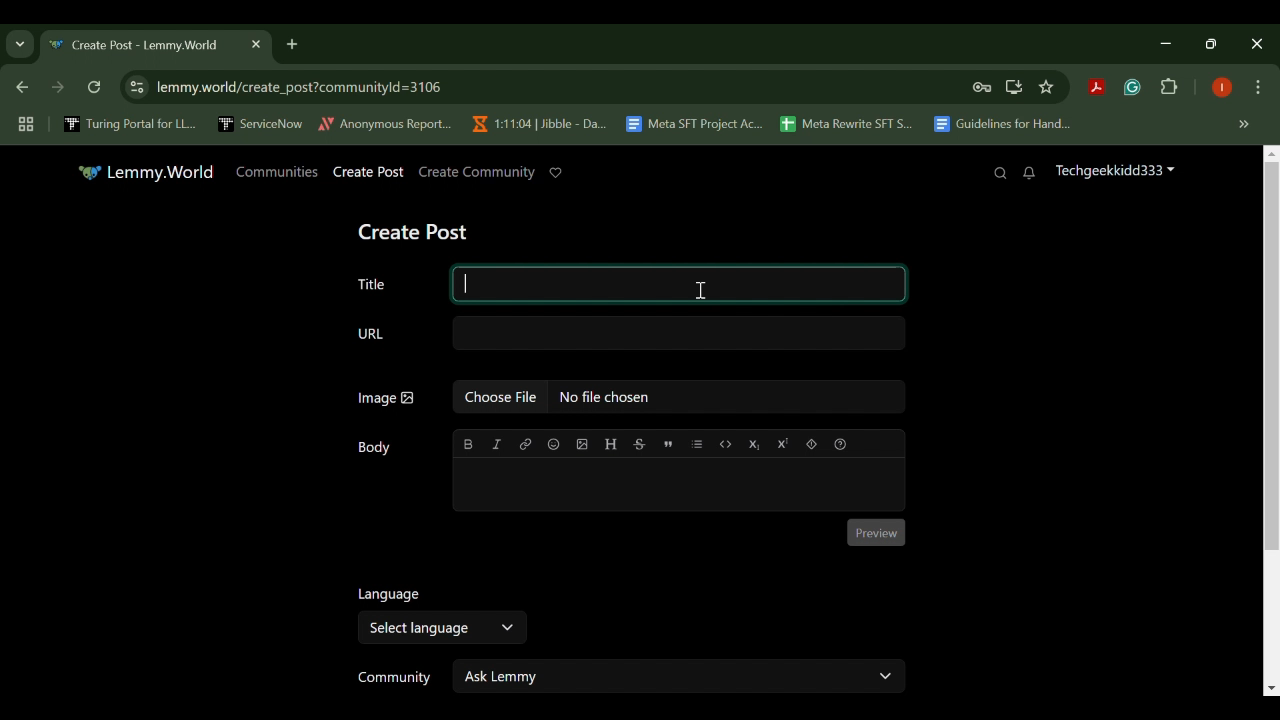 The width and height of the screenshot is (1280, 720). I want to click on Post Body Textbox, so click(676, 484).